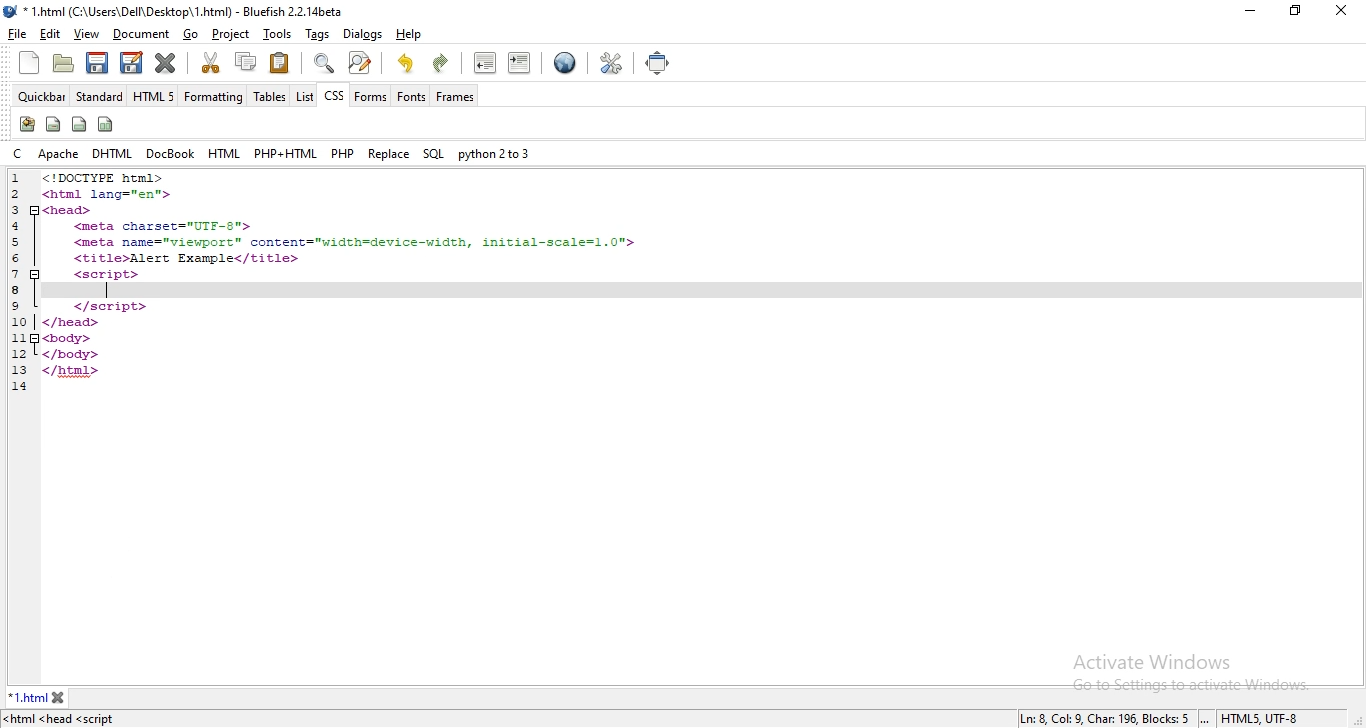 This screenshot has width=1366, height=728. Describe the element at coordinates (19, 389) in the screenshot. I see `14` at that location.